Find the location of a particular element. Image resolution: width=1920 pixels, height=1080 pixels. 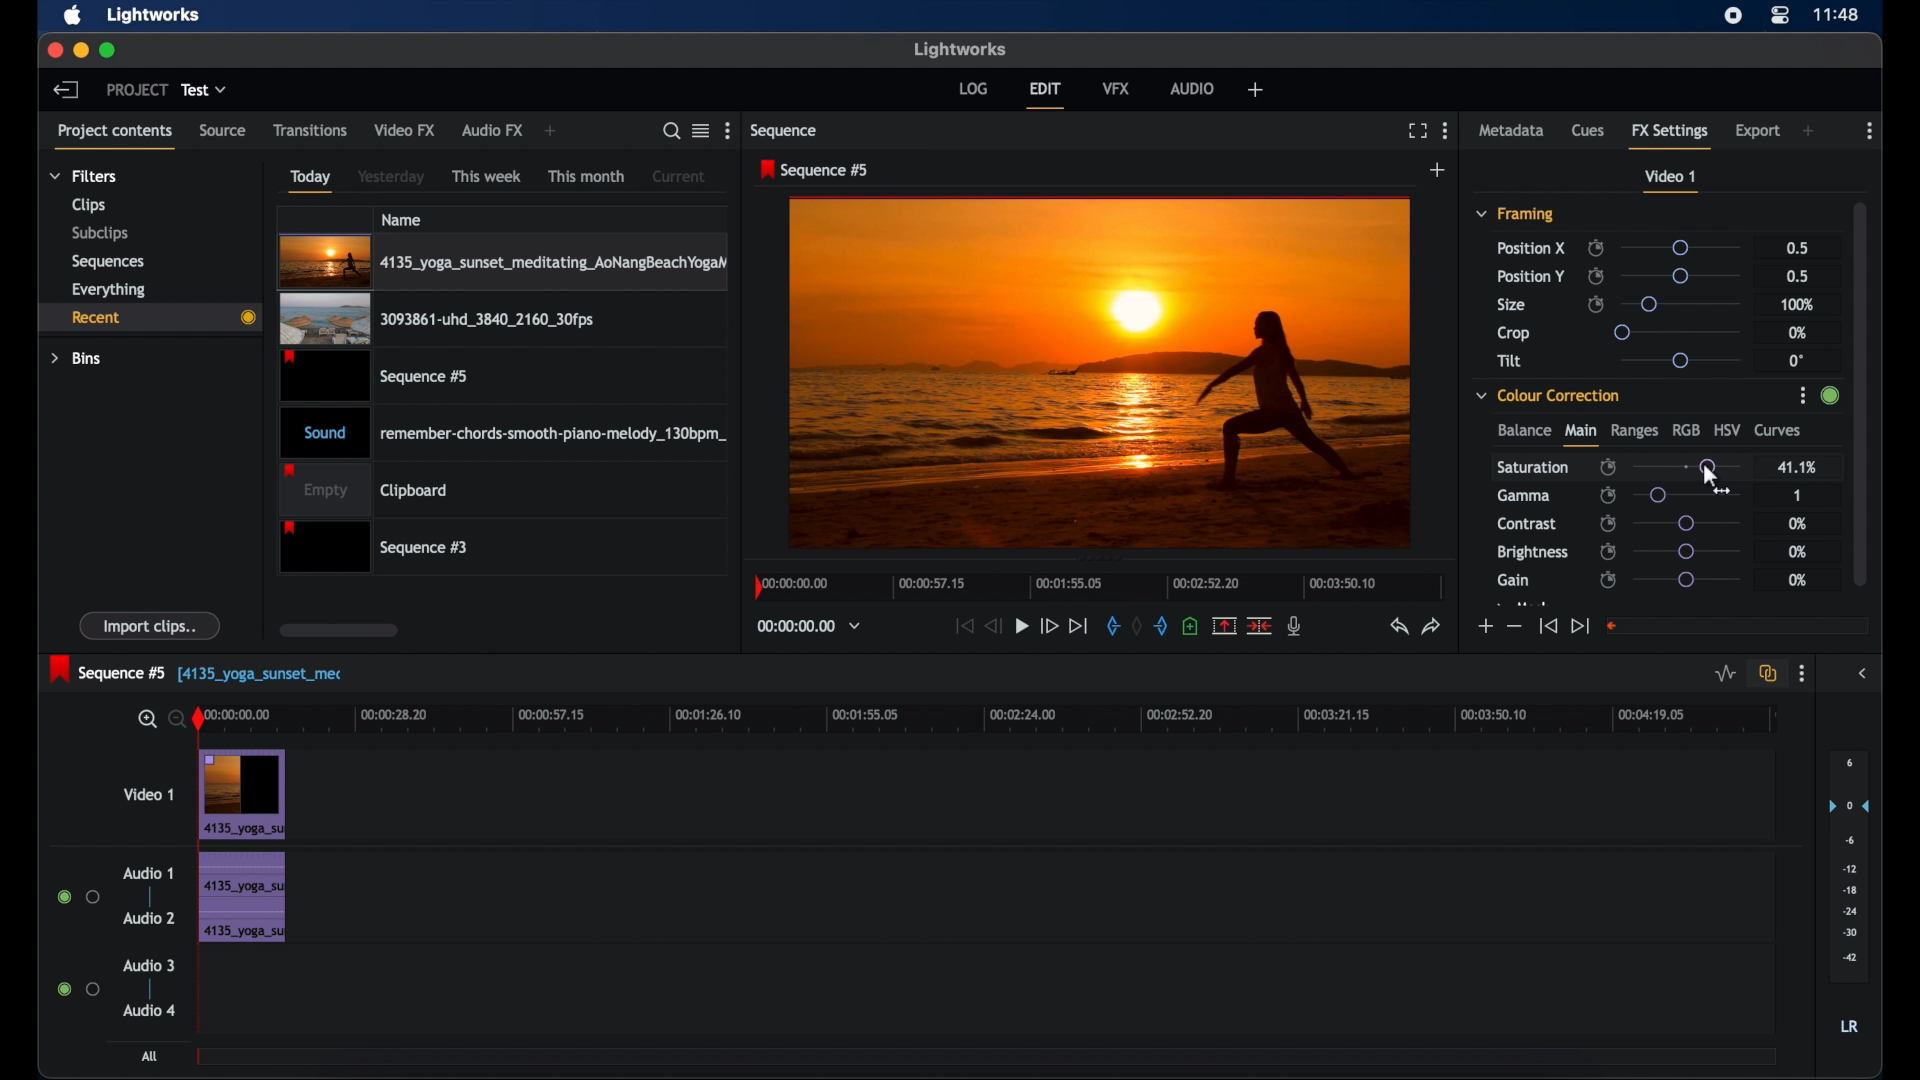

saturation is located at coordinates (1534, 466).